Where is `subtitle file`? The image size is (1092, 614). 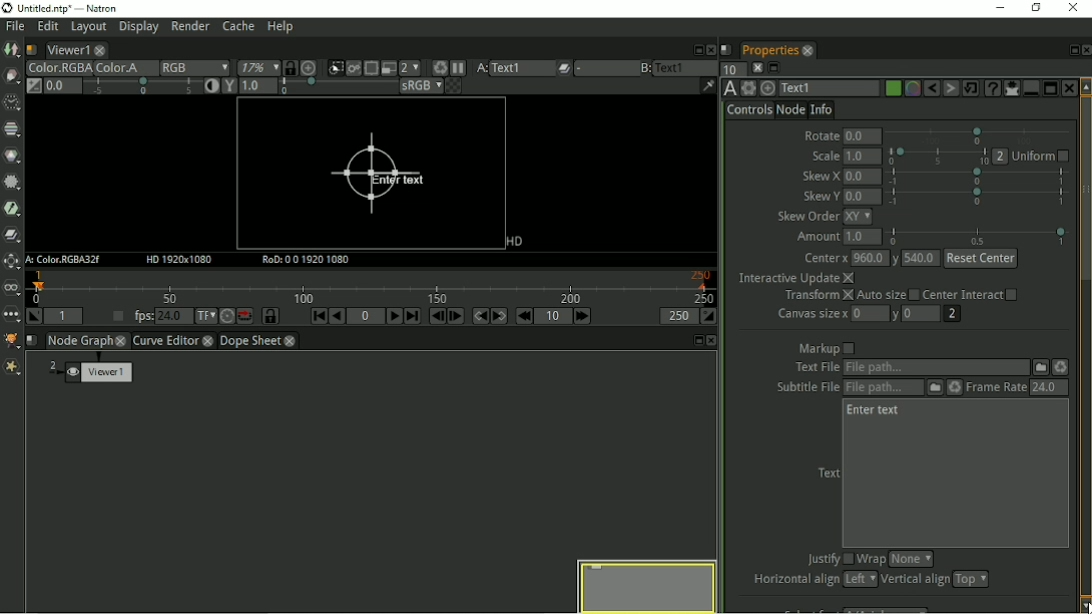 subtitle file is located at coordinates (806, 386).